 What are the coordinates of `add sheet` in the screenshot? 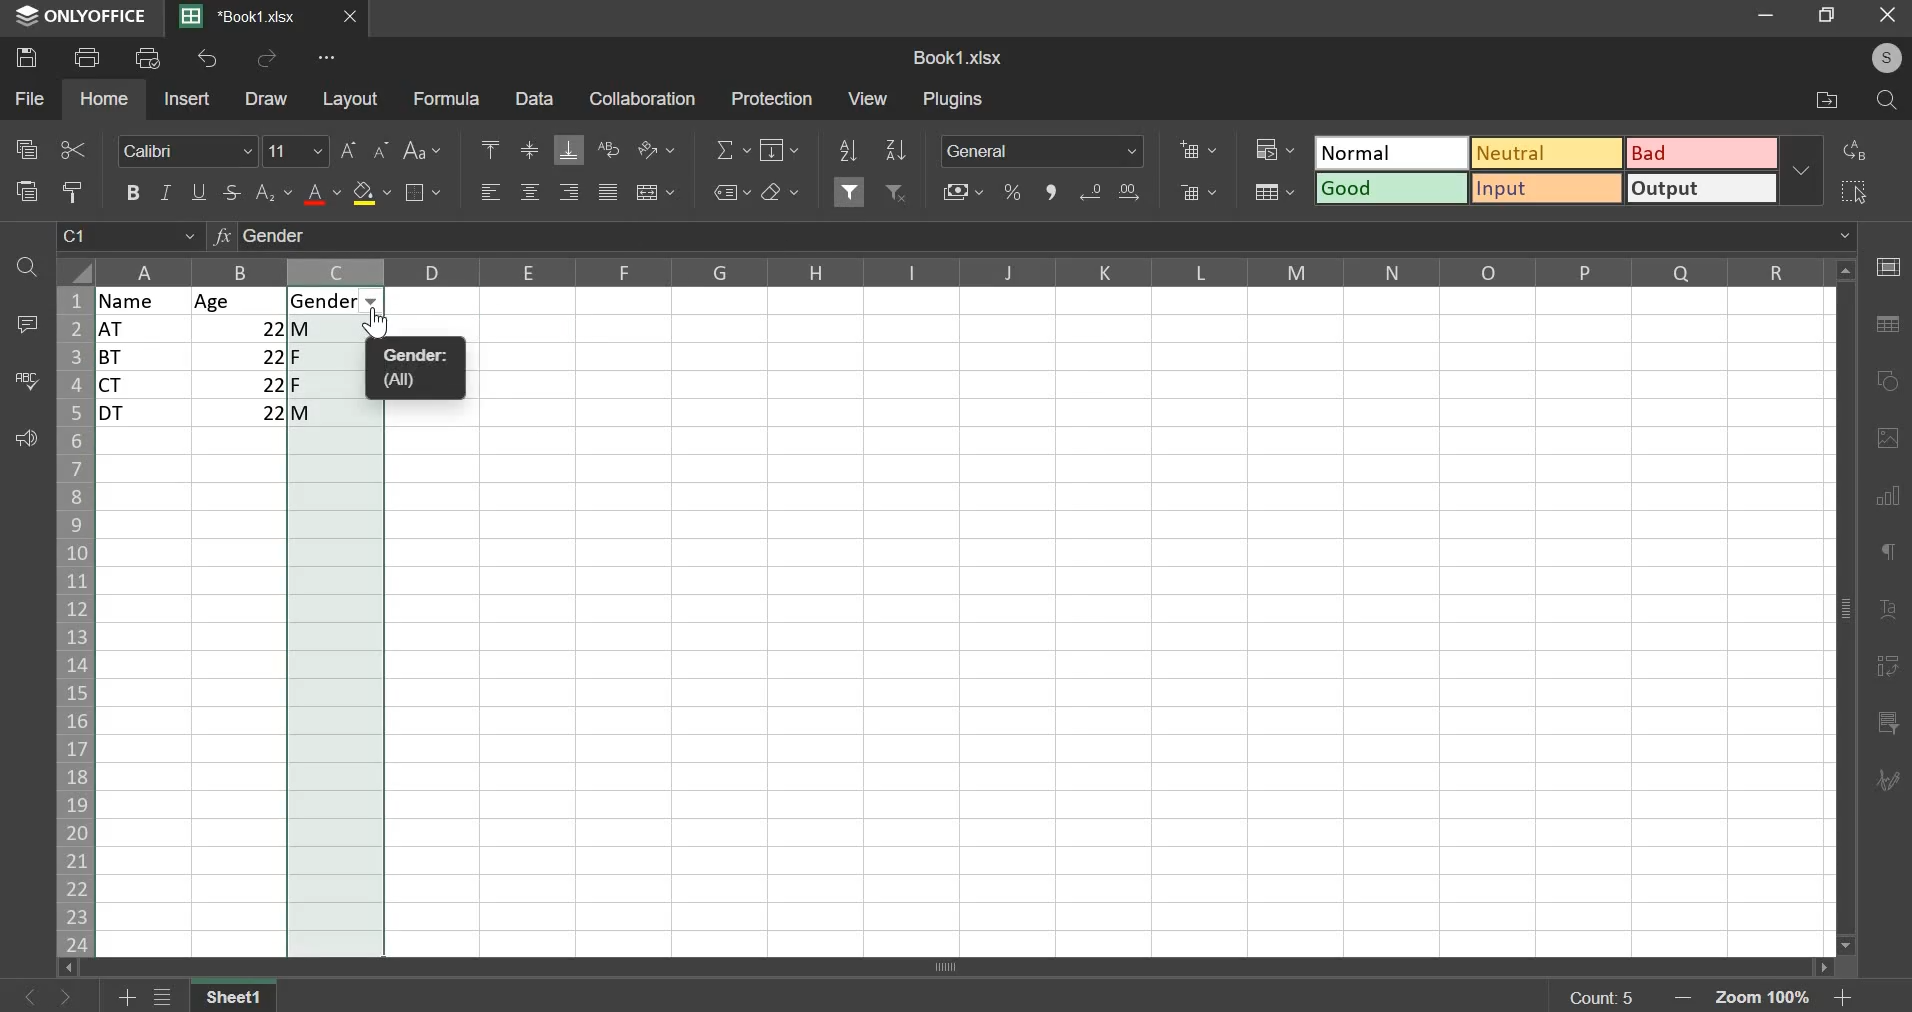 It's located at (129, 994).